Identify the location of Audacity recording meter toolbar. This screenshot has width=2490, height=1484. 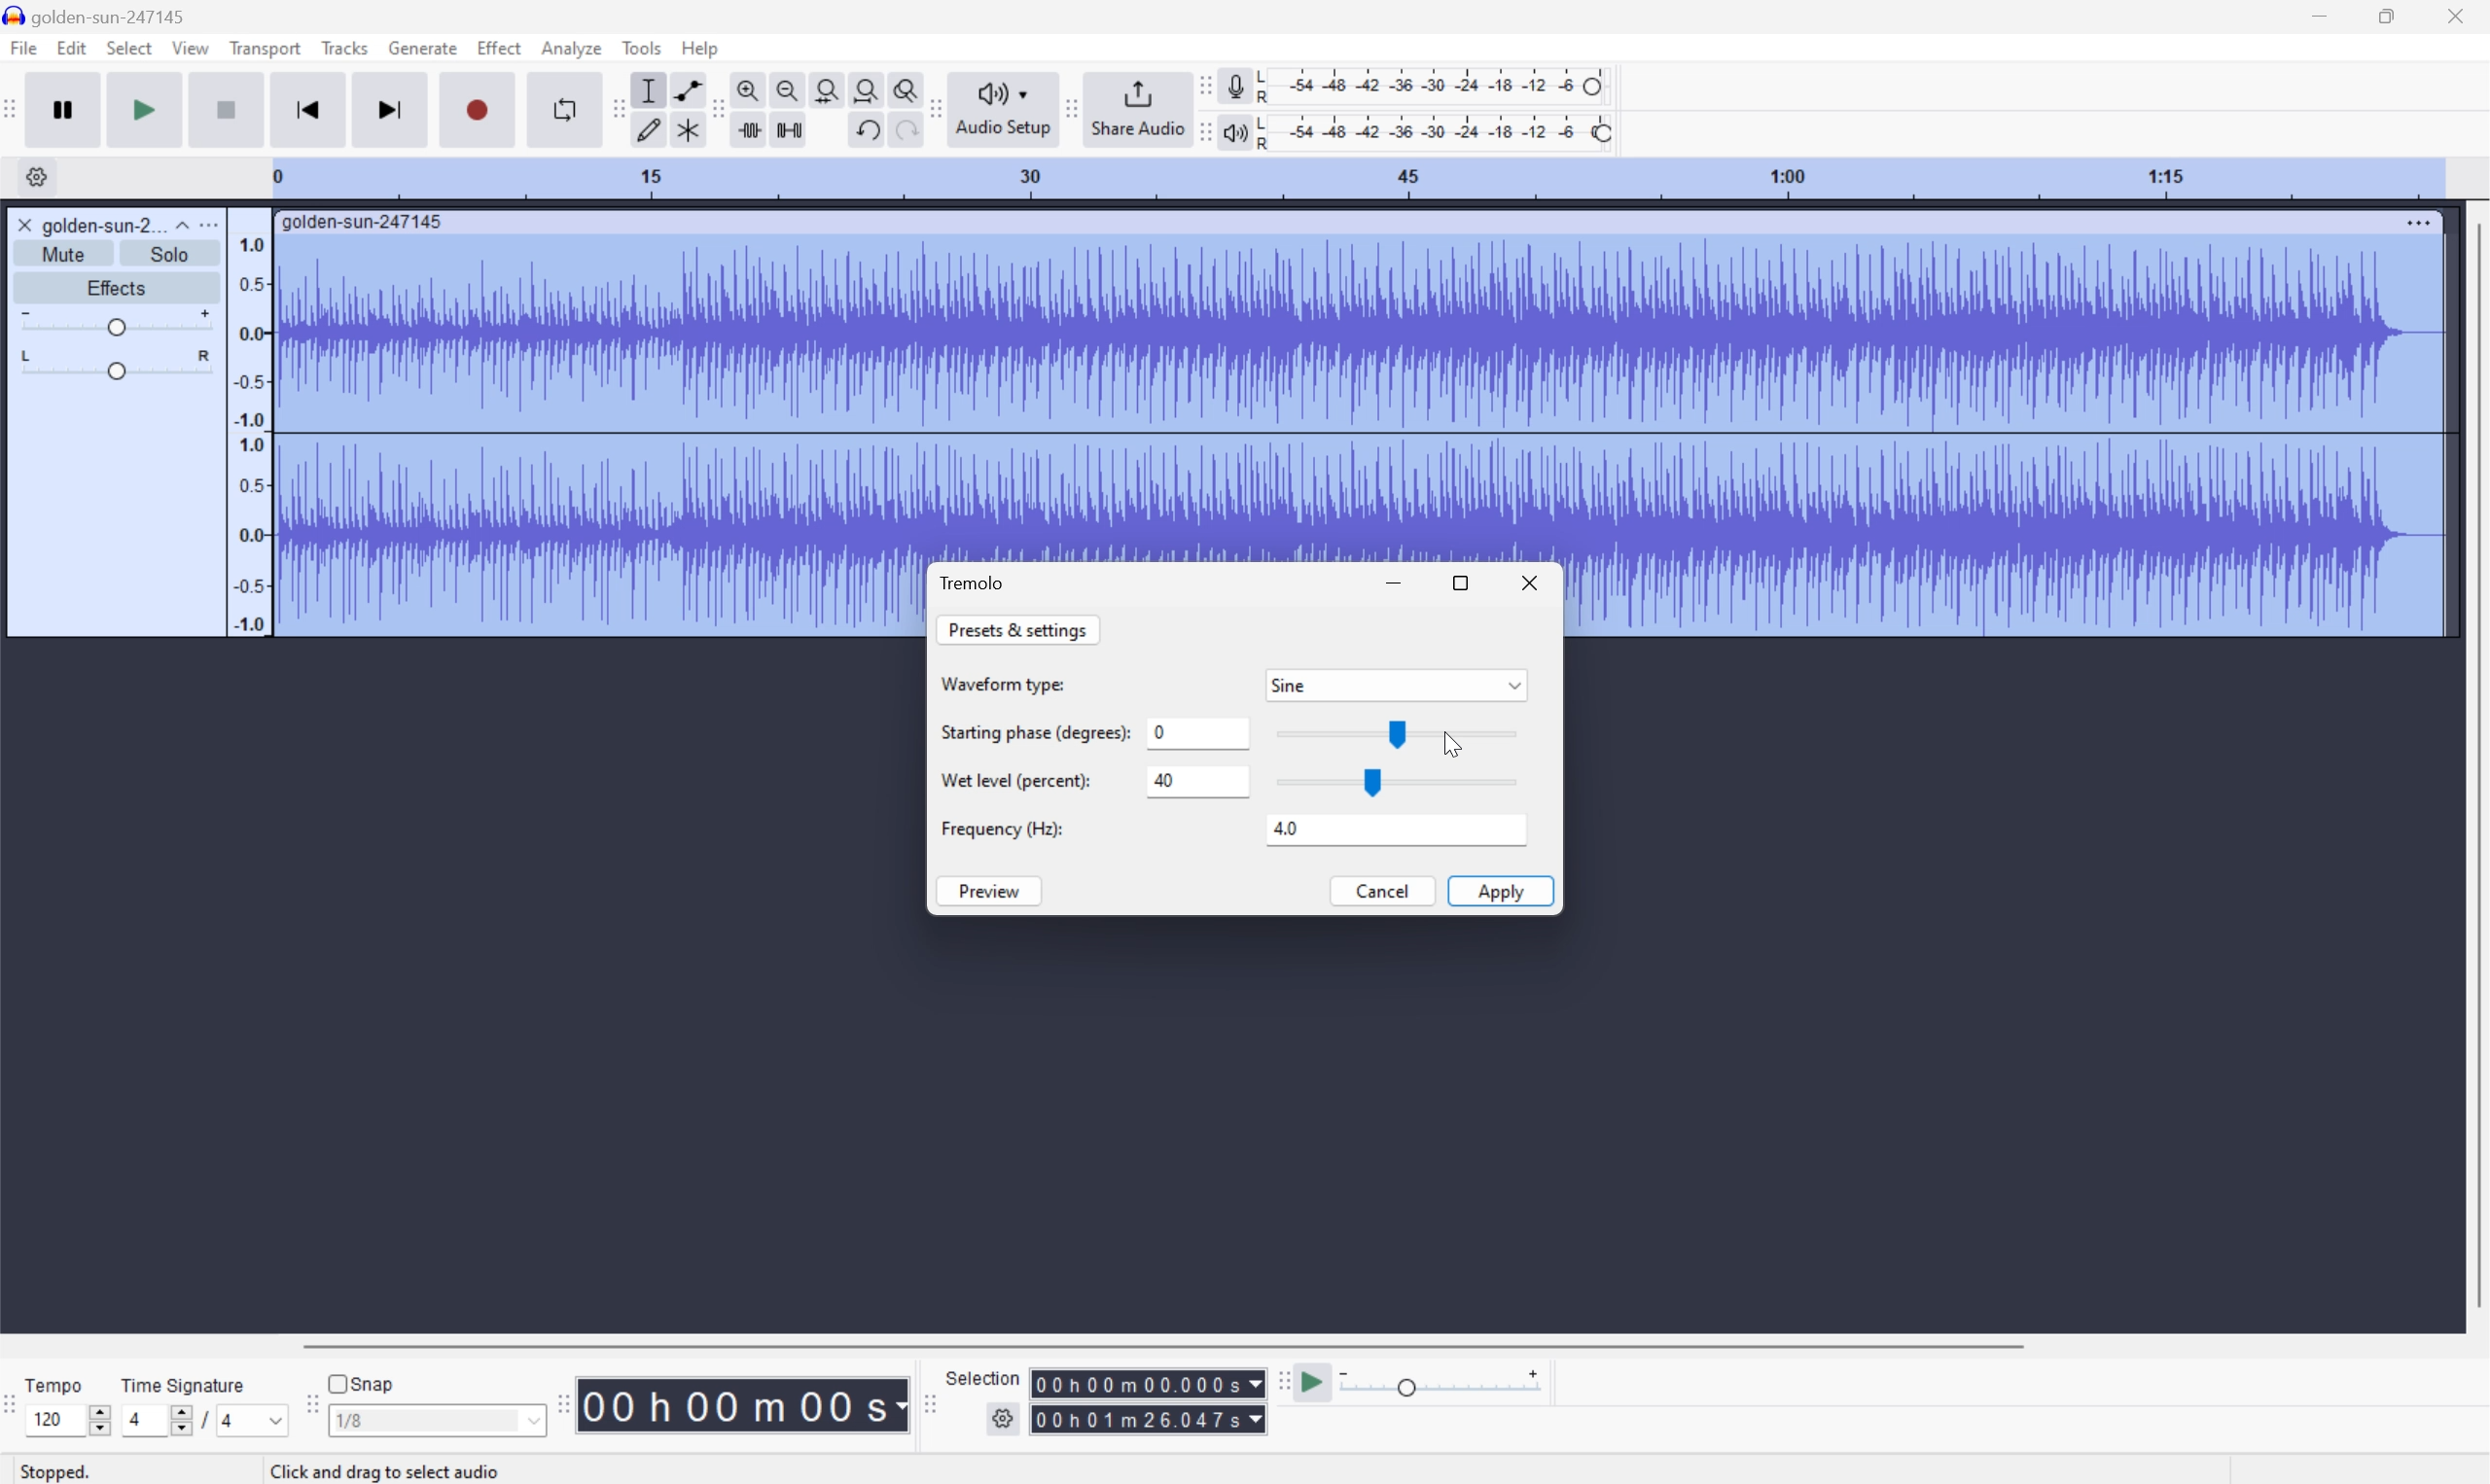
(1201, 85).